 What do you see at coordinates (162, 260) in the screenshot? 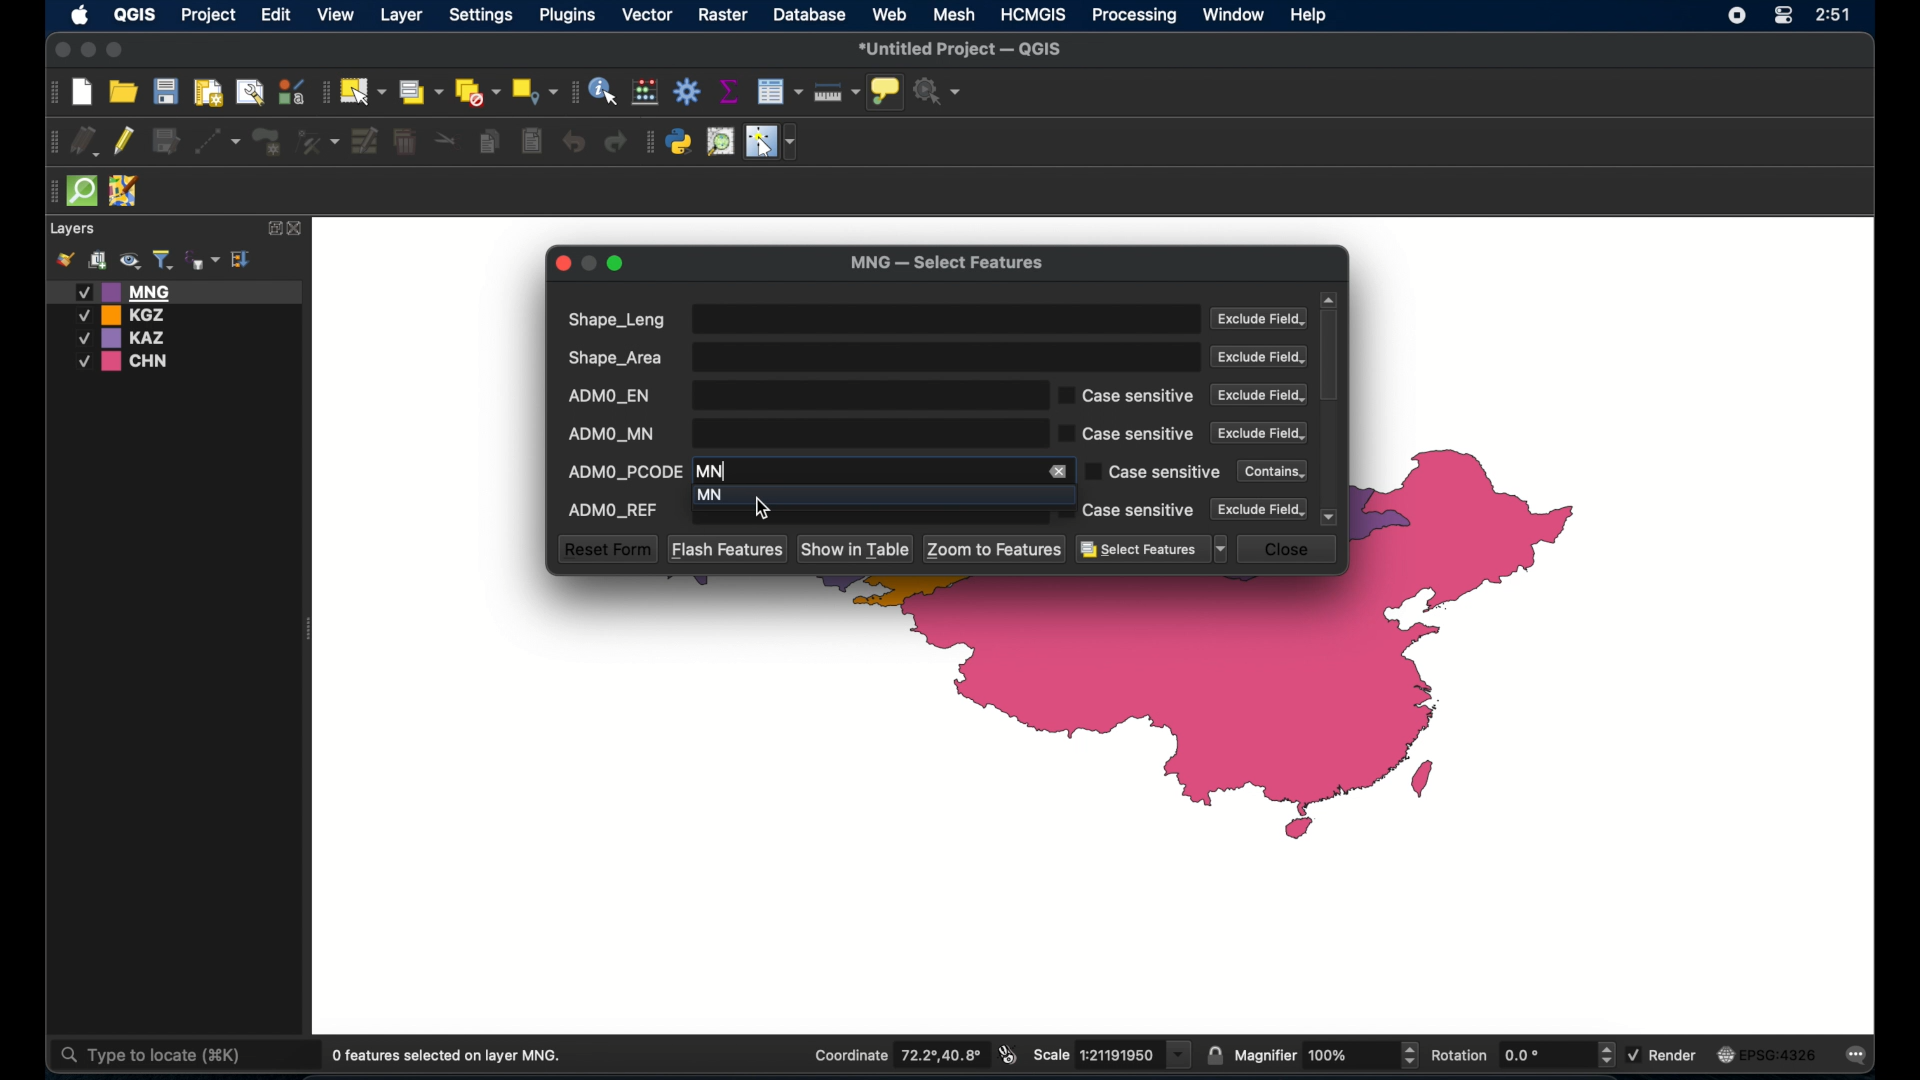
I see `filter legend` at bounding box center [162, 260].